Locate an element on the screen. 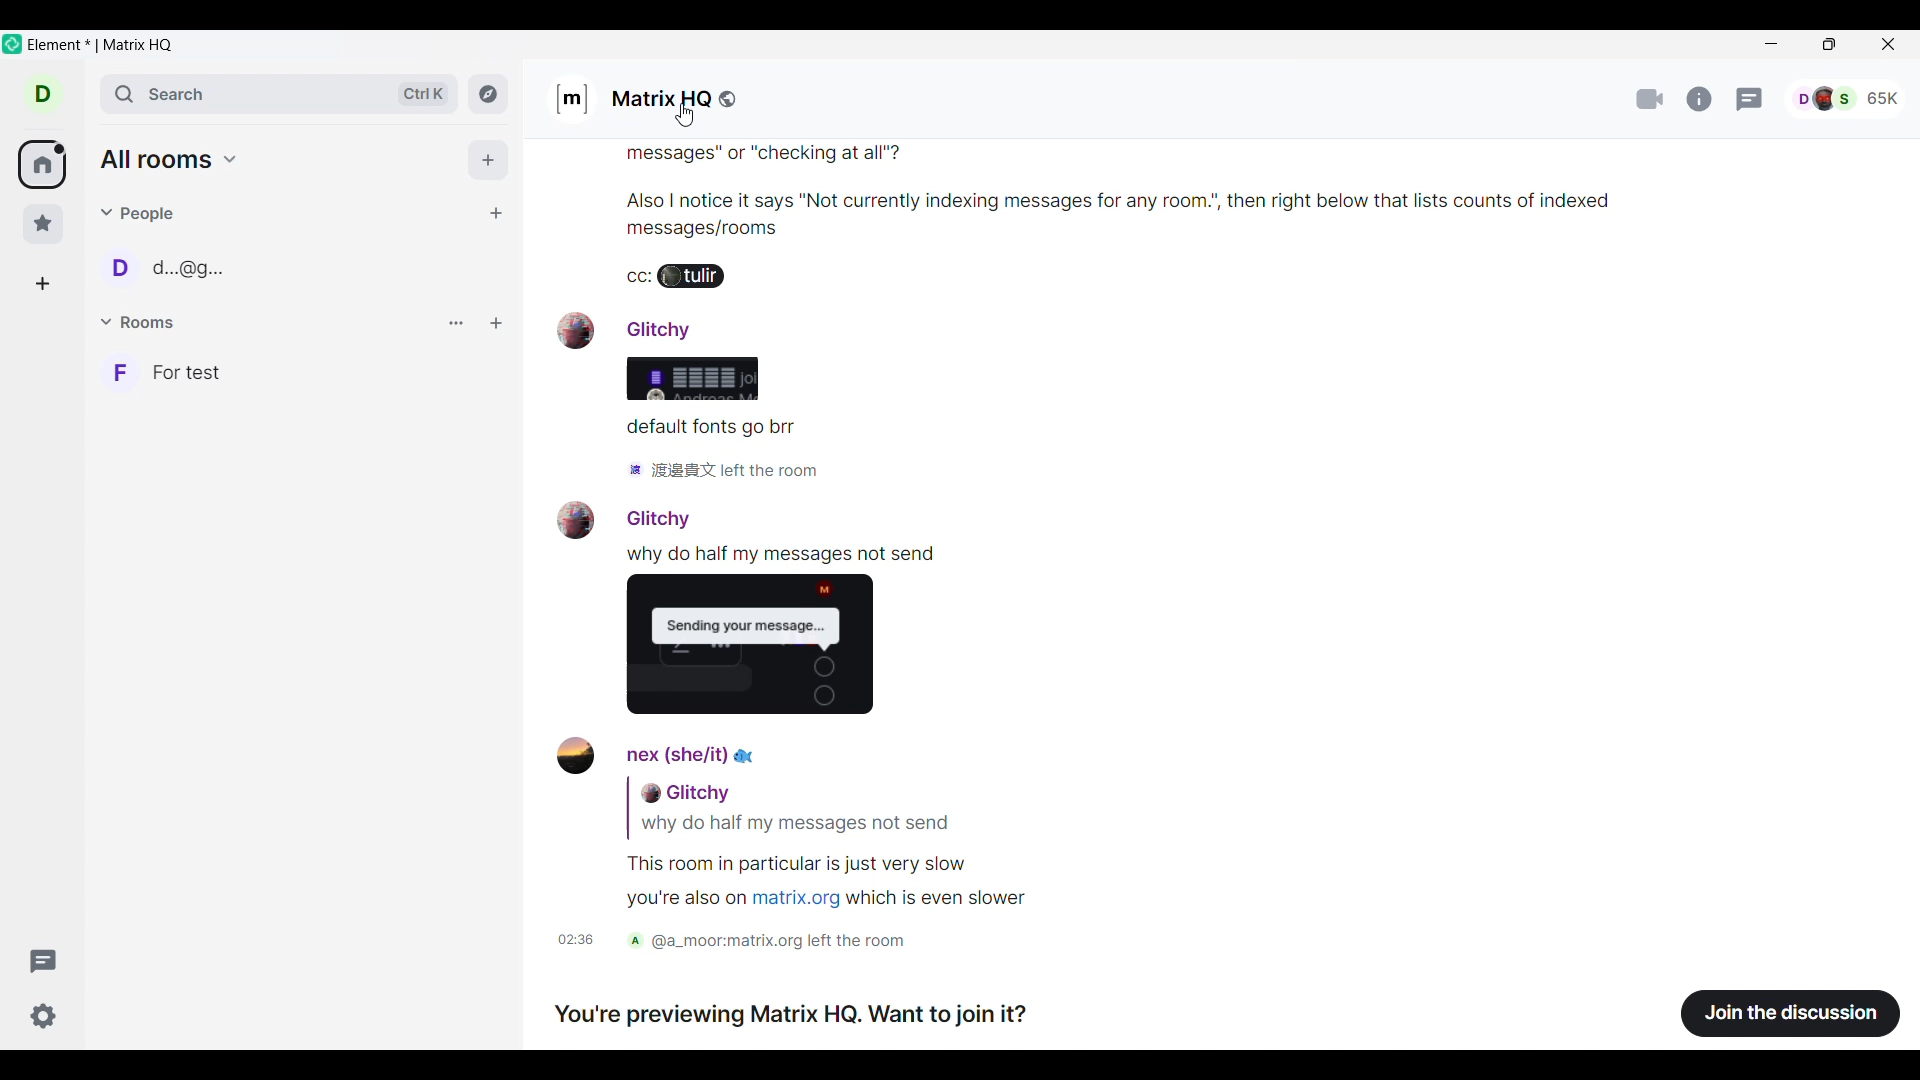  nex (she/it) is located at coordinates (662, 756).